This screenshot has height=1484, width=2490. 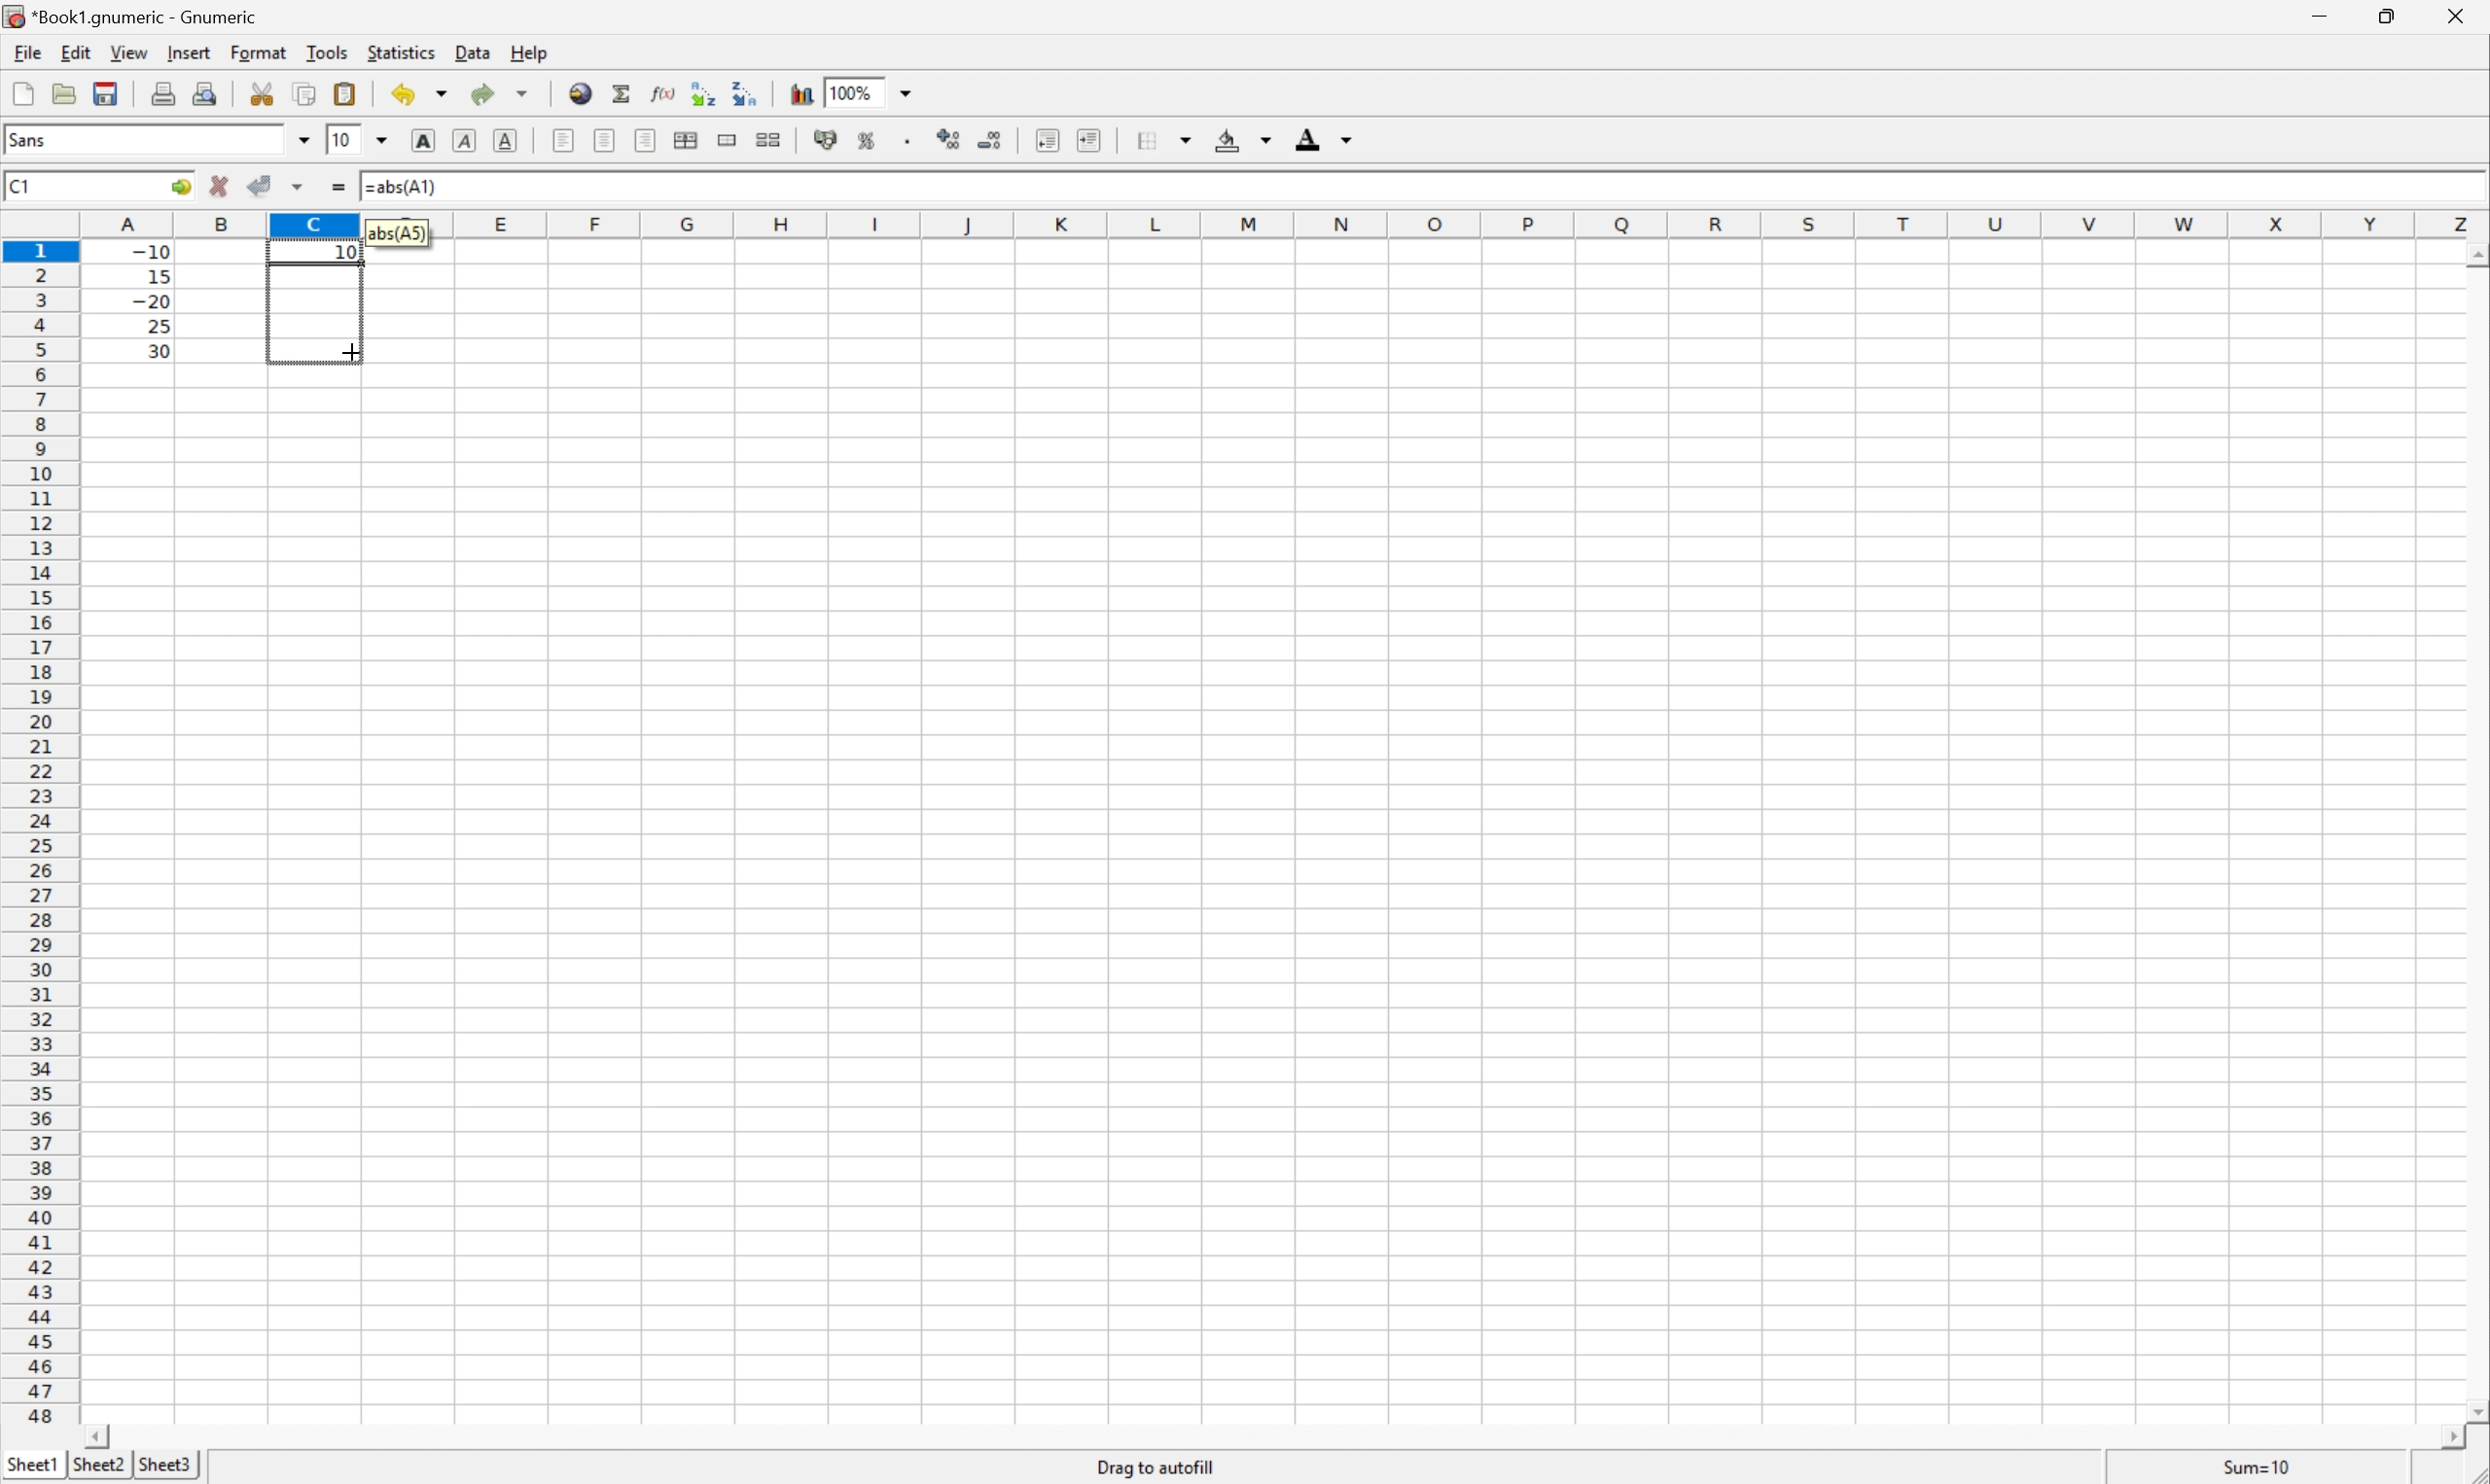 I want to click on bold, so click(x=419, y=138).